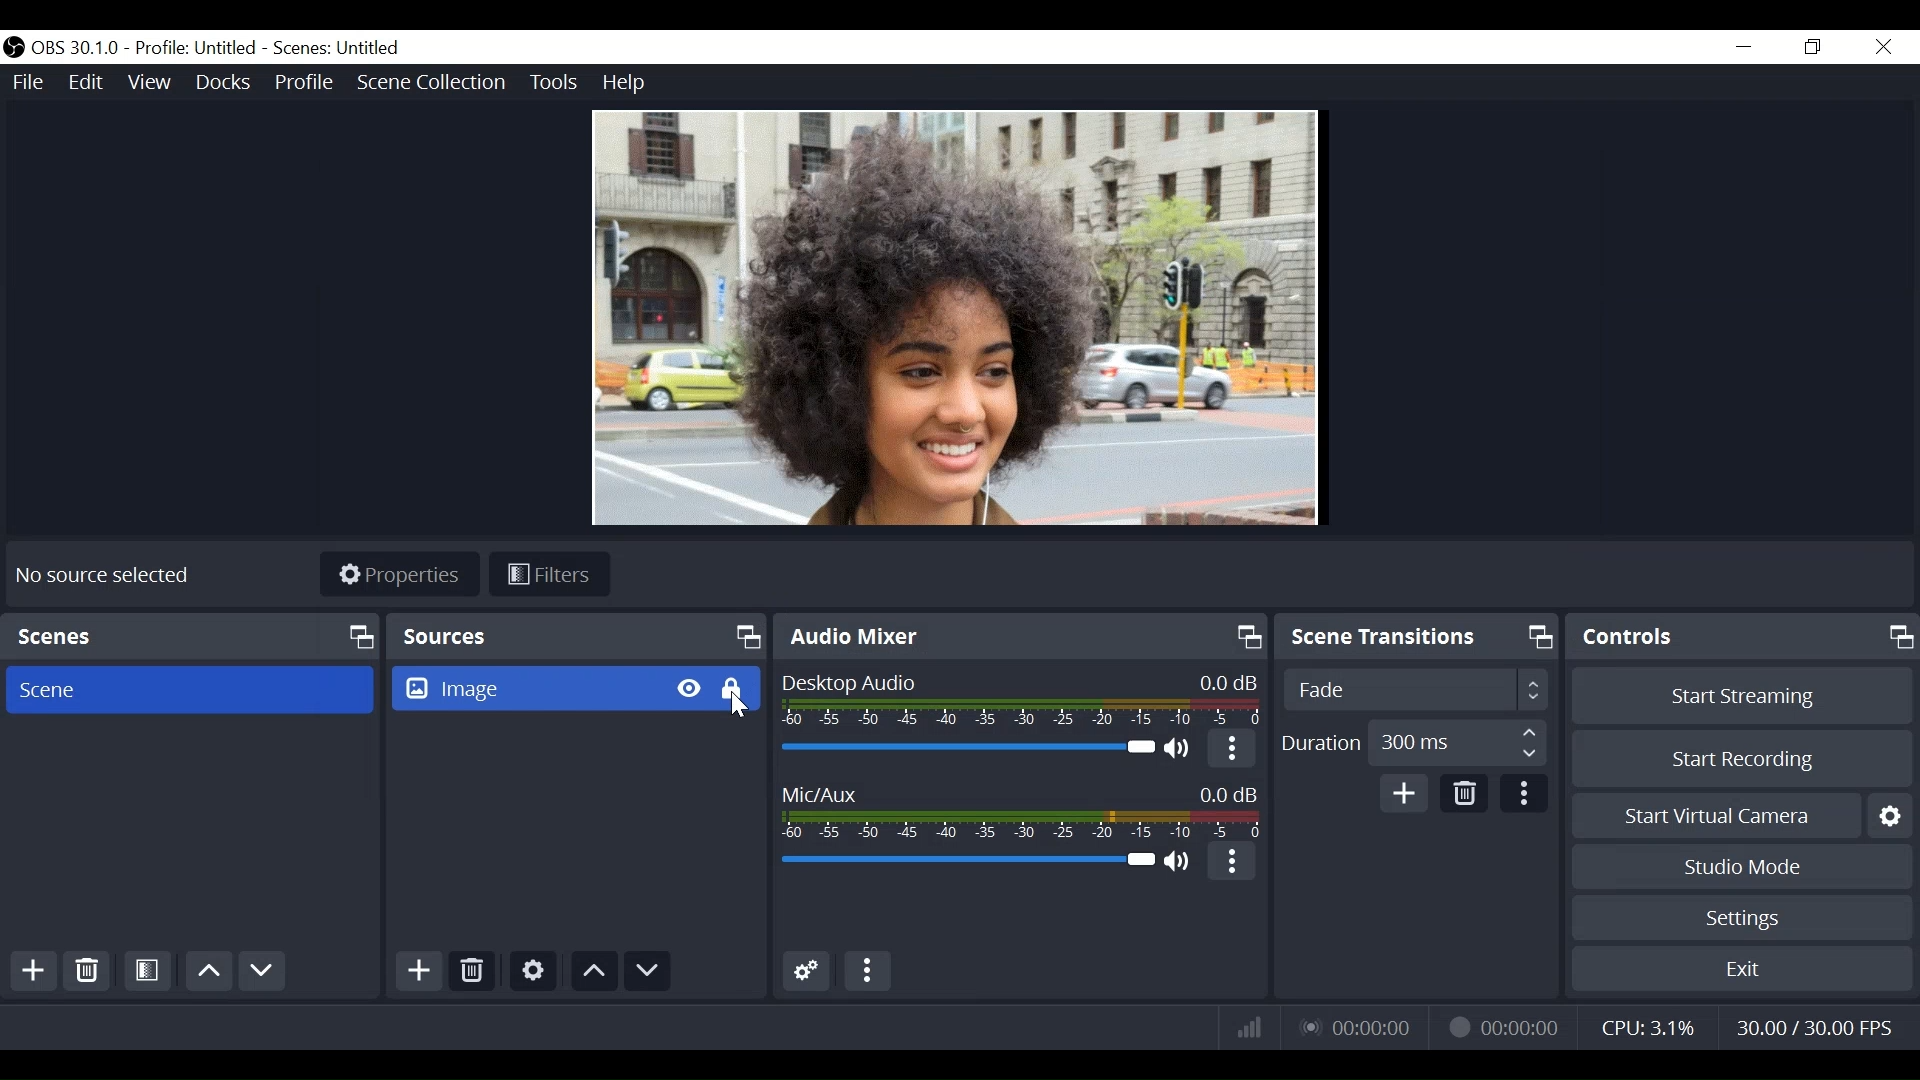 The height and width of the screenshot is (1080, 1920). Describe the element at coordinates (91, 81) in the screenshot. I see `Edit` at that location.